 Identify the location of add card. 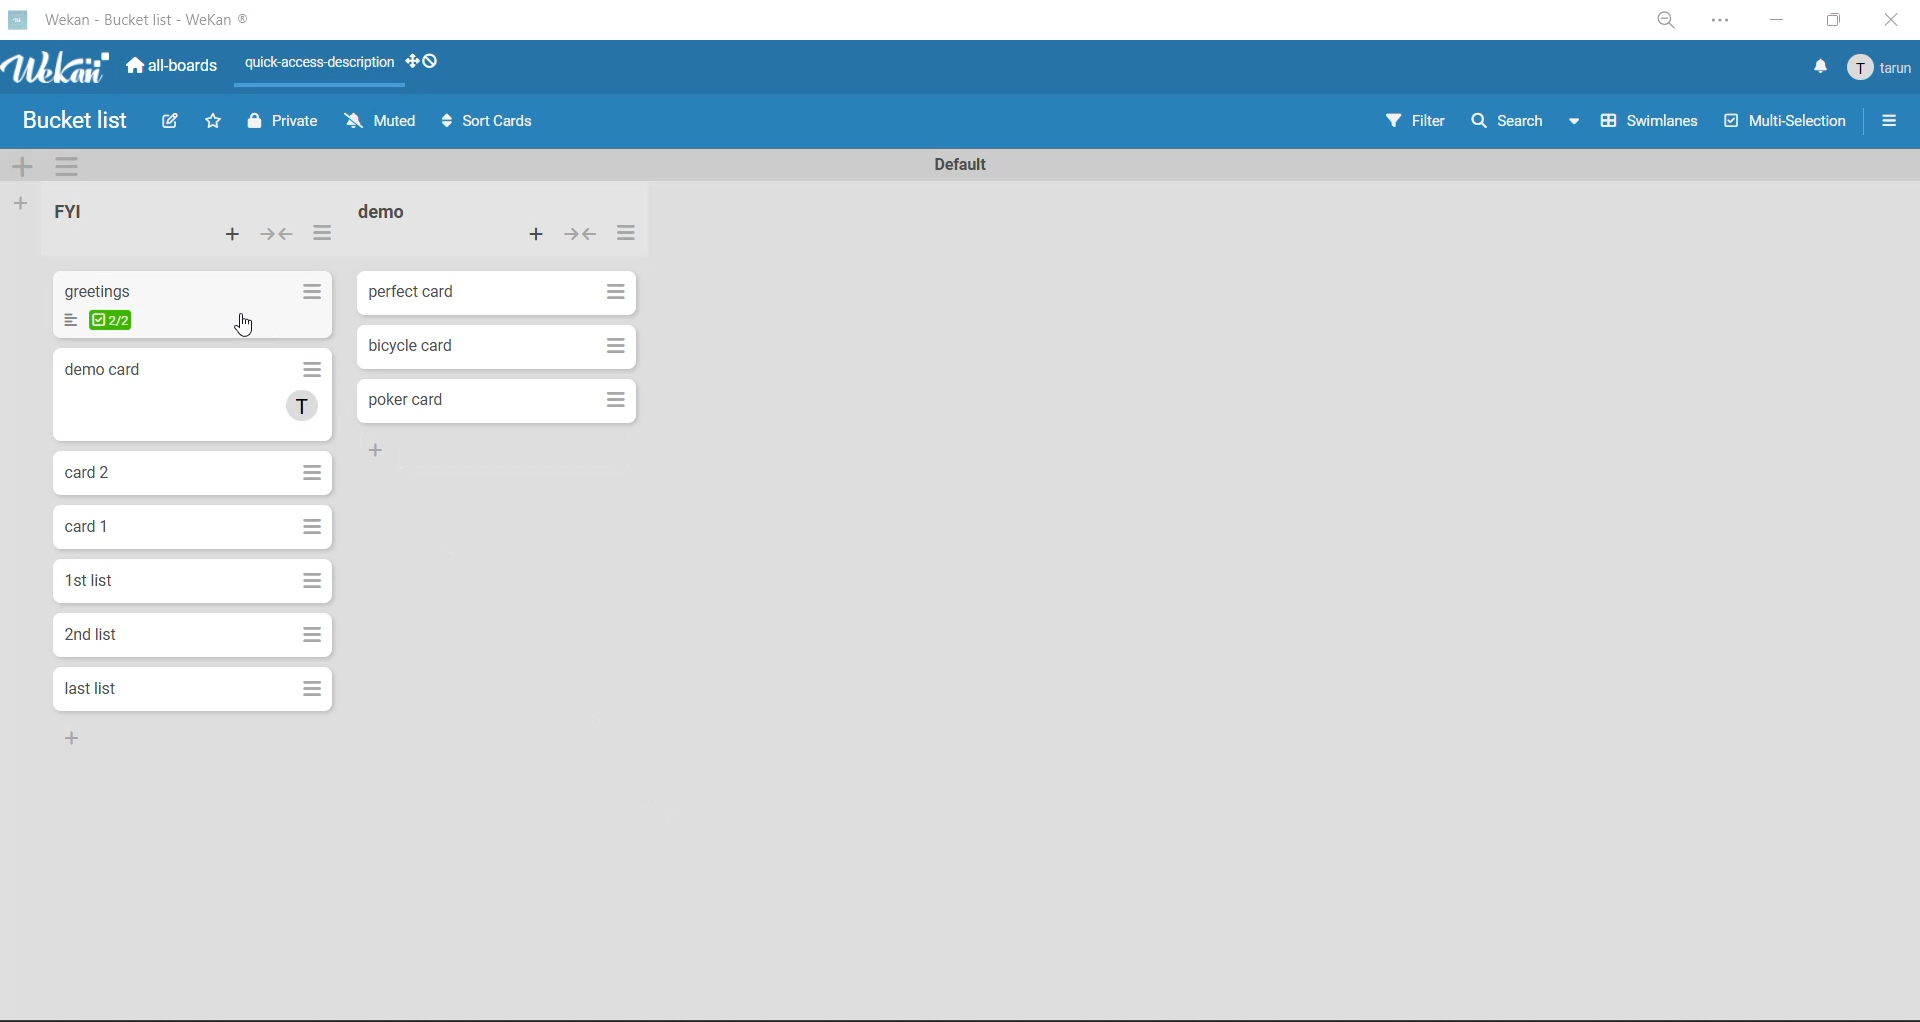
(239, 236).